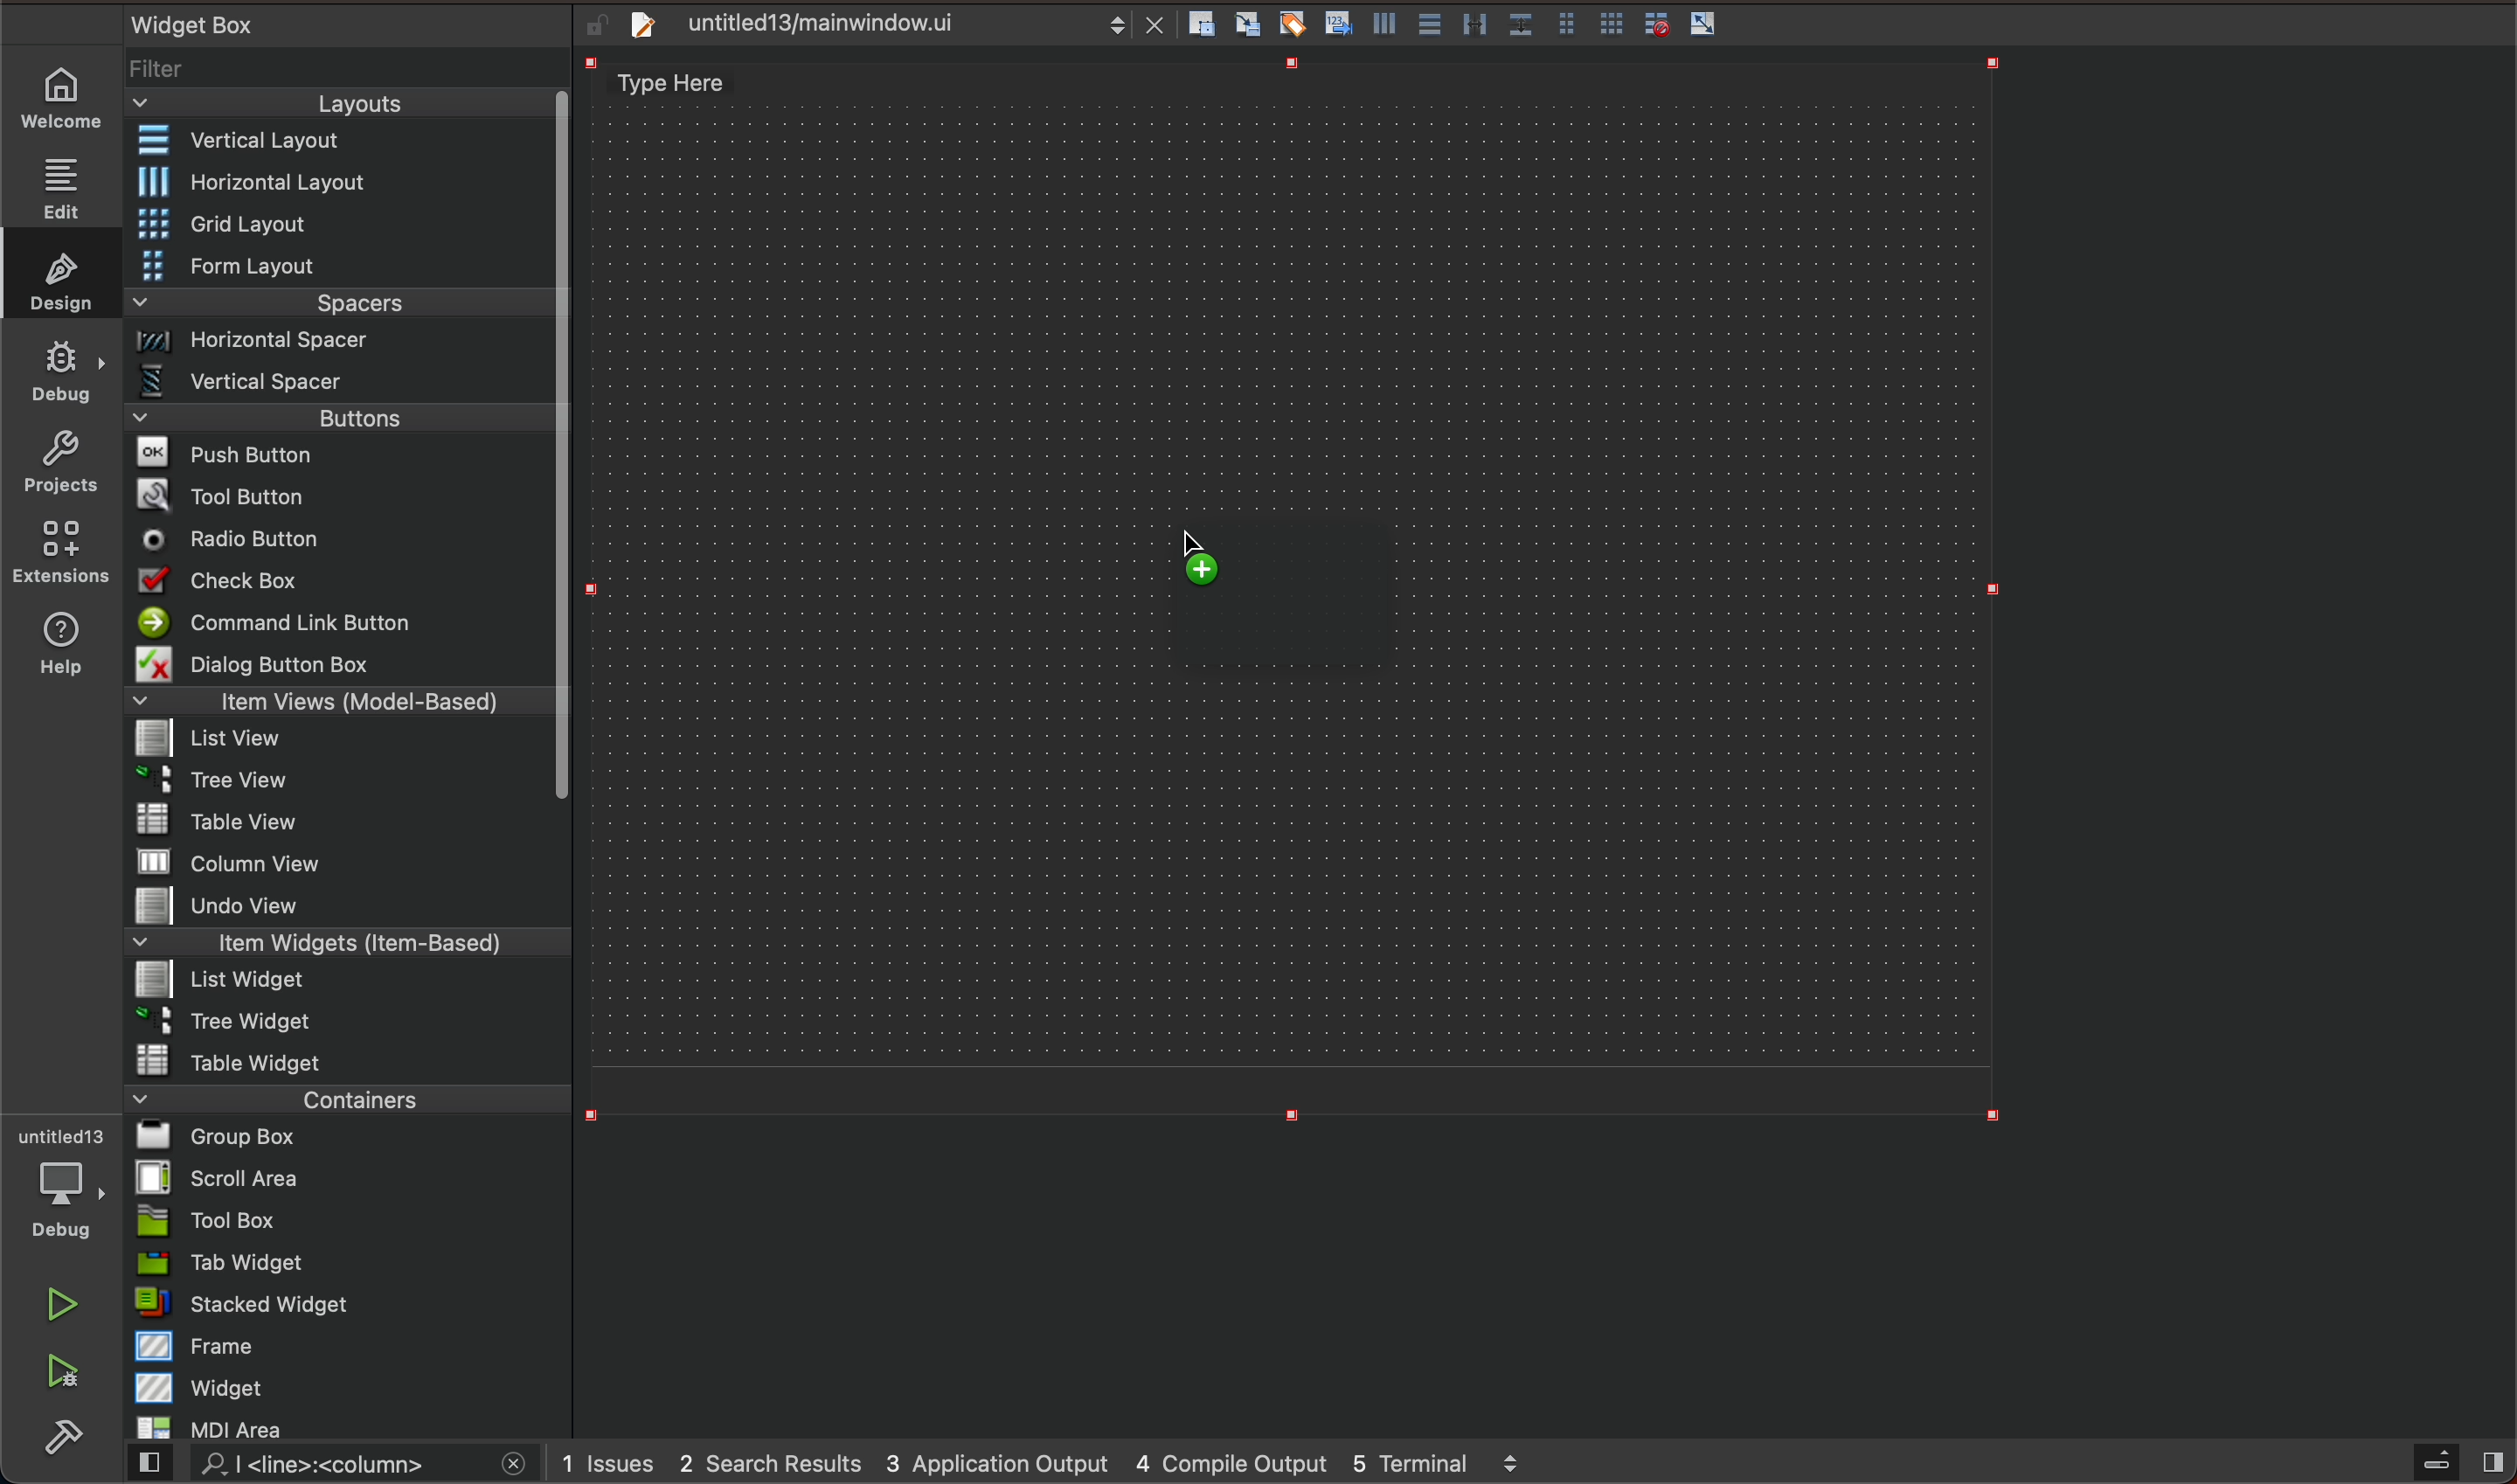 This screenshot has width=2517, height=1484. I want to click on checkbox, so click(345, 581).